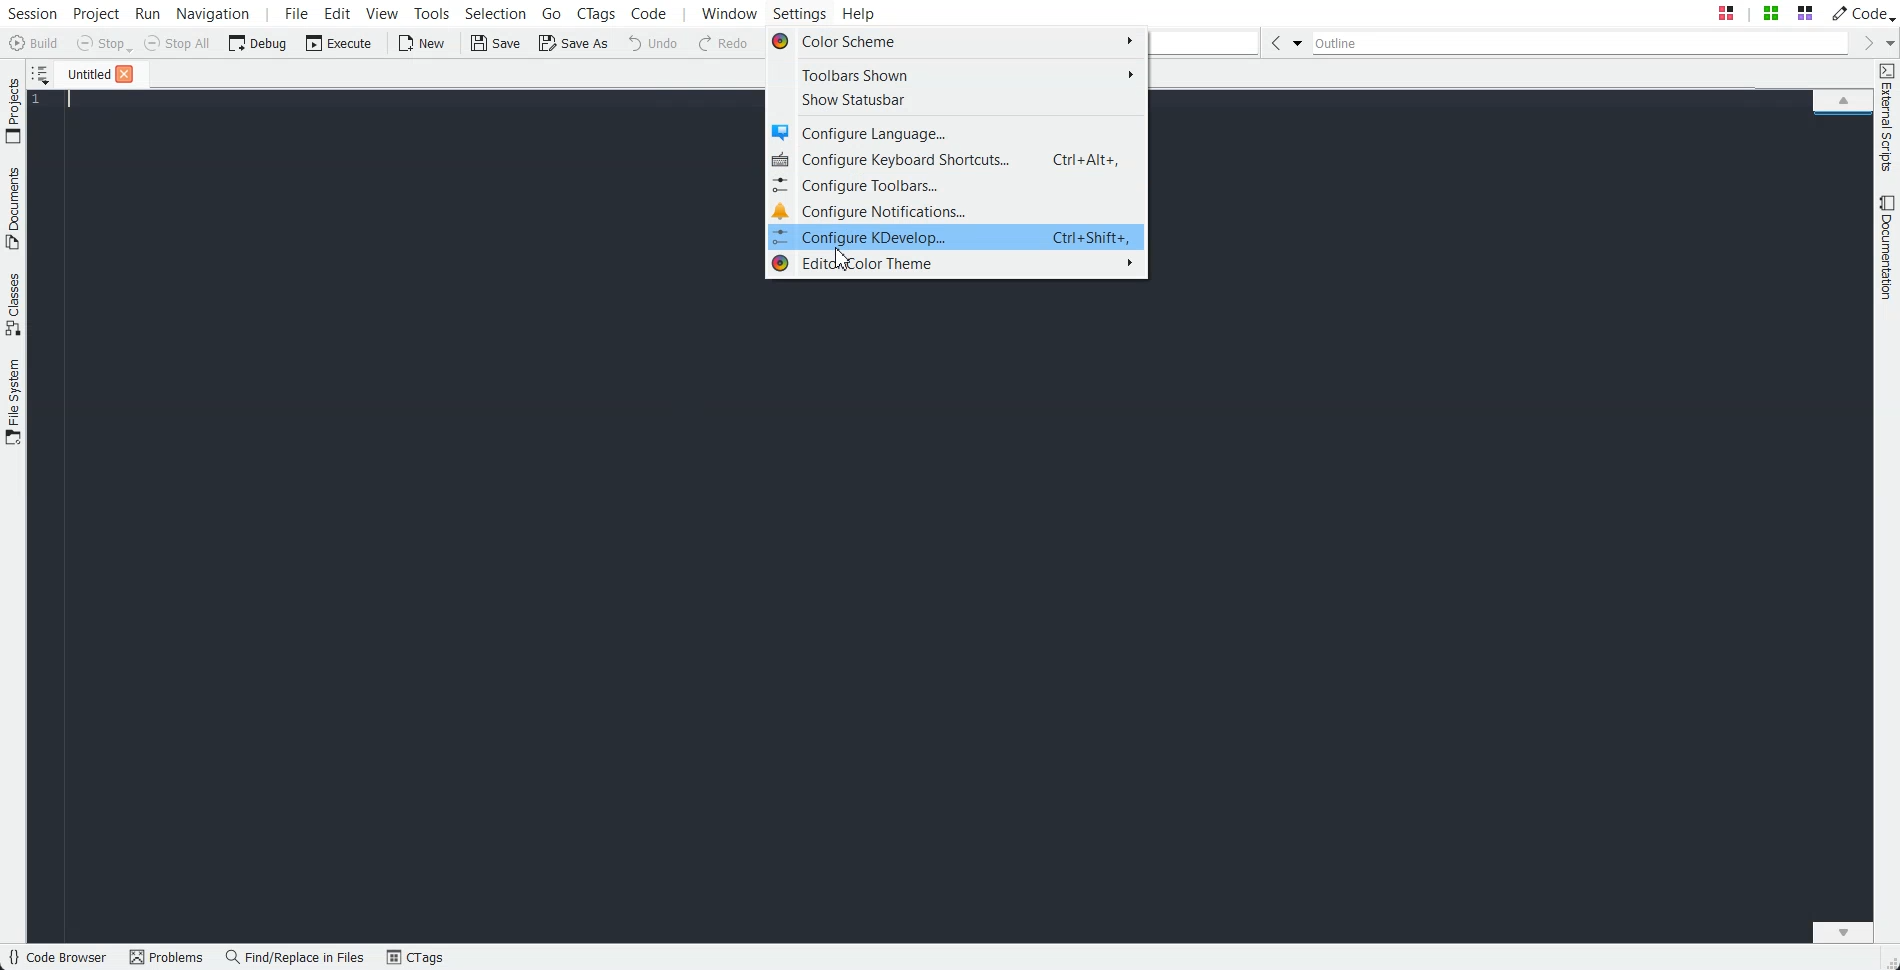  Describe the element at coordinates (14, 404) in the screenshot. I see `File System` at that location.